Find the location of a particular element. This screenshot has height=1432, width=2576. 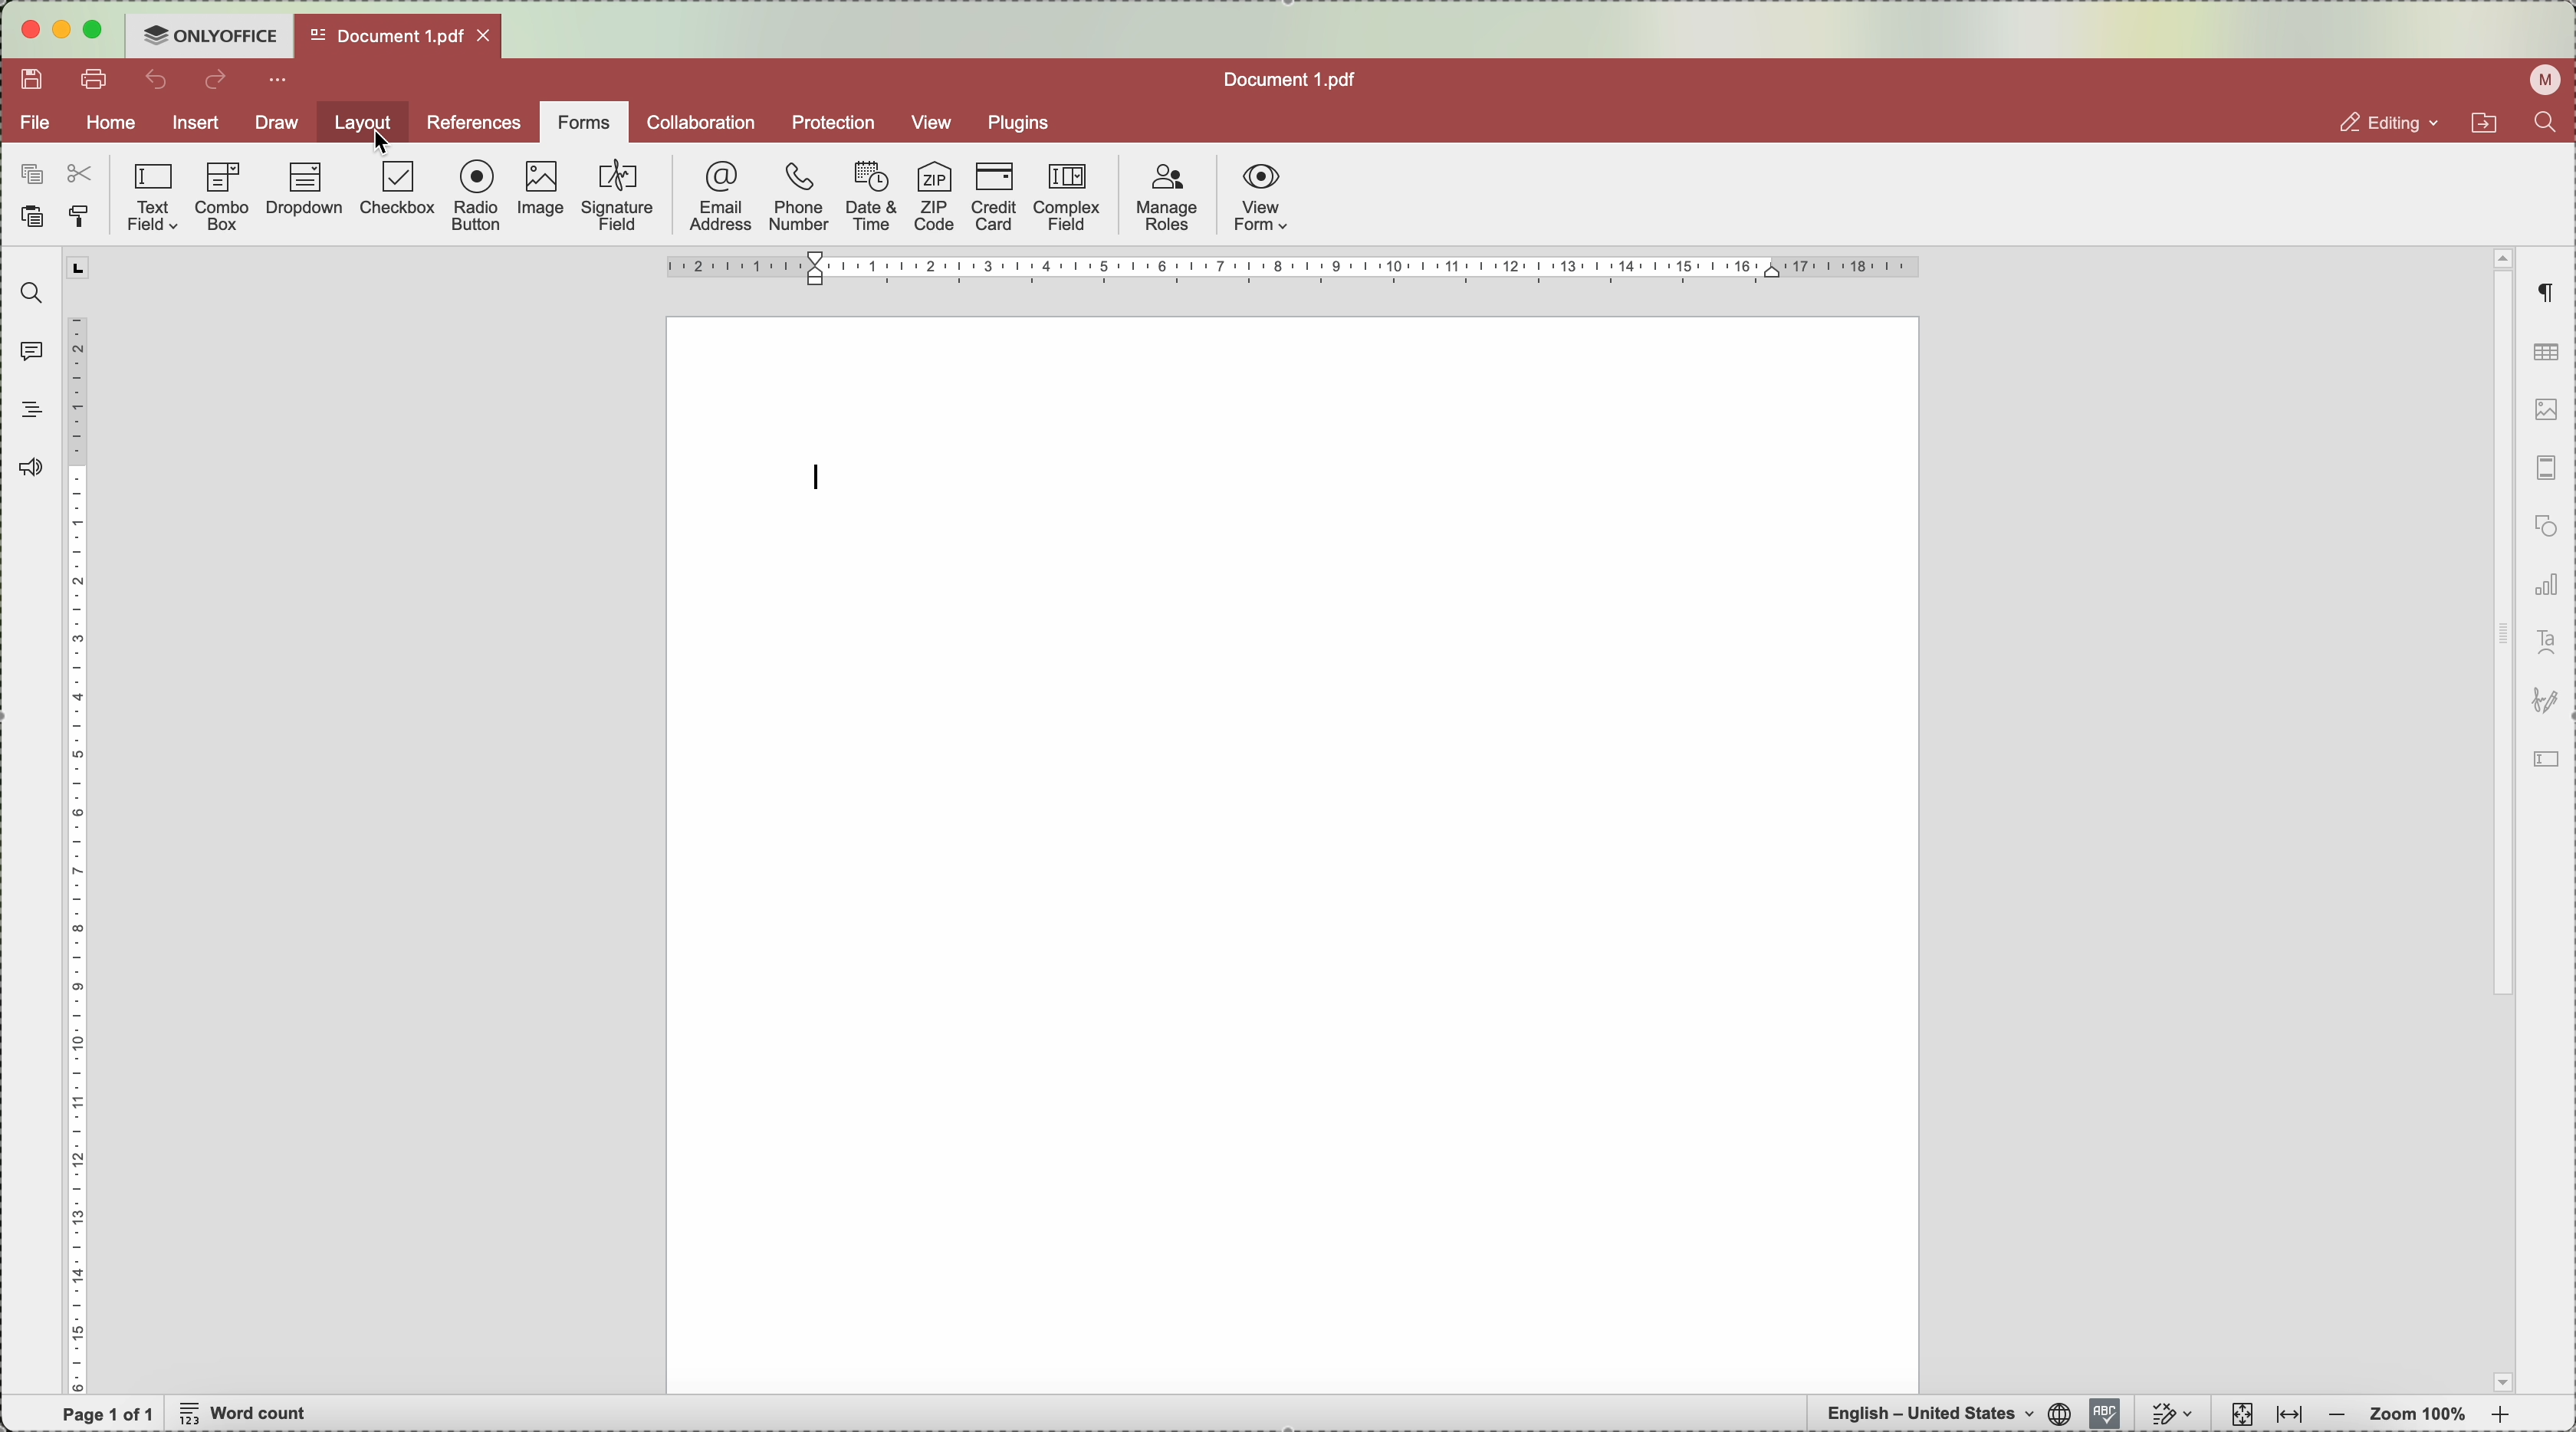

open file location is located at coordinates (2480, 126).